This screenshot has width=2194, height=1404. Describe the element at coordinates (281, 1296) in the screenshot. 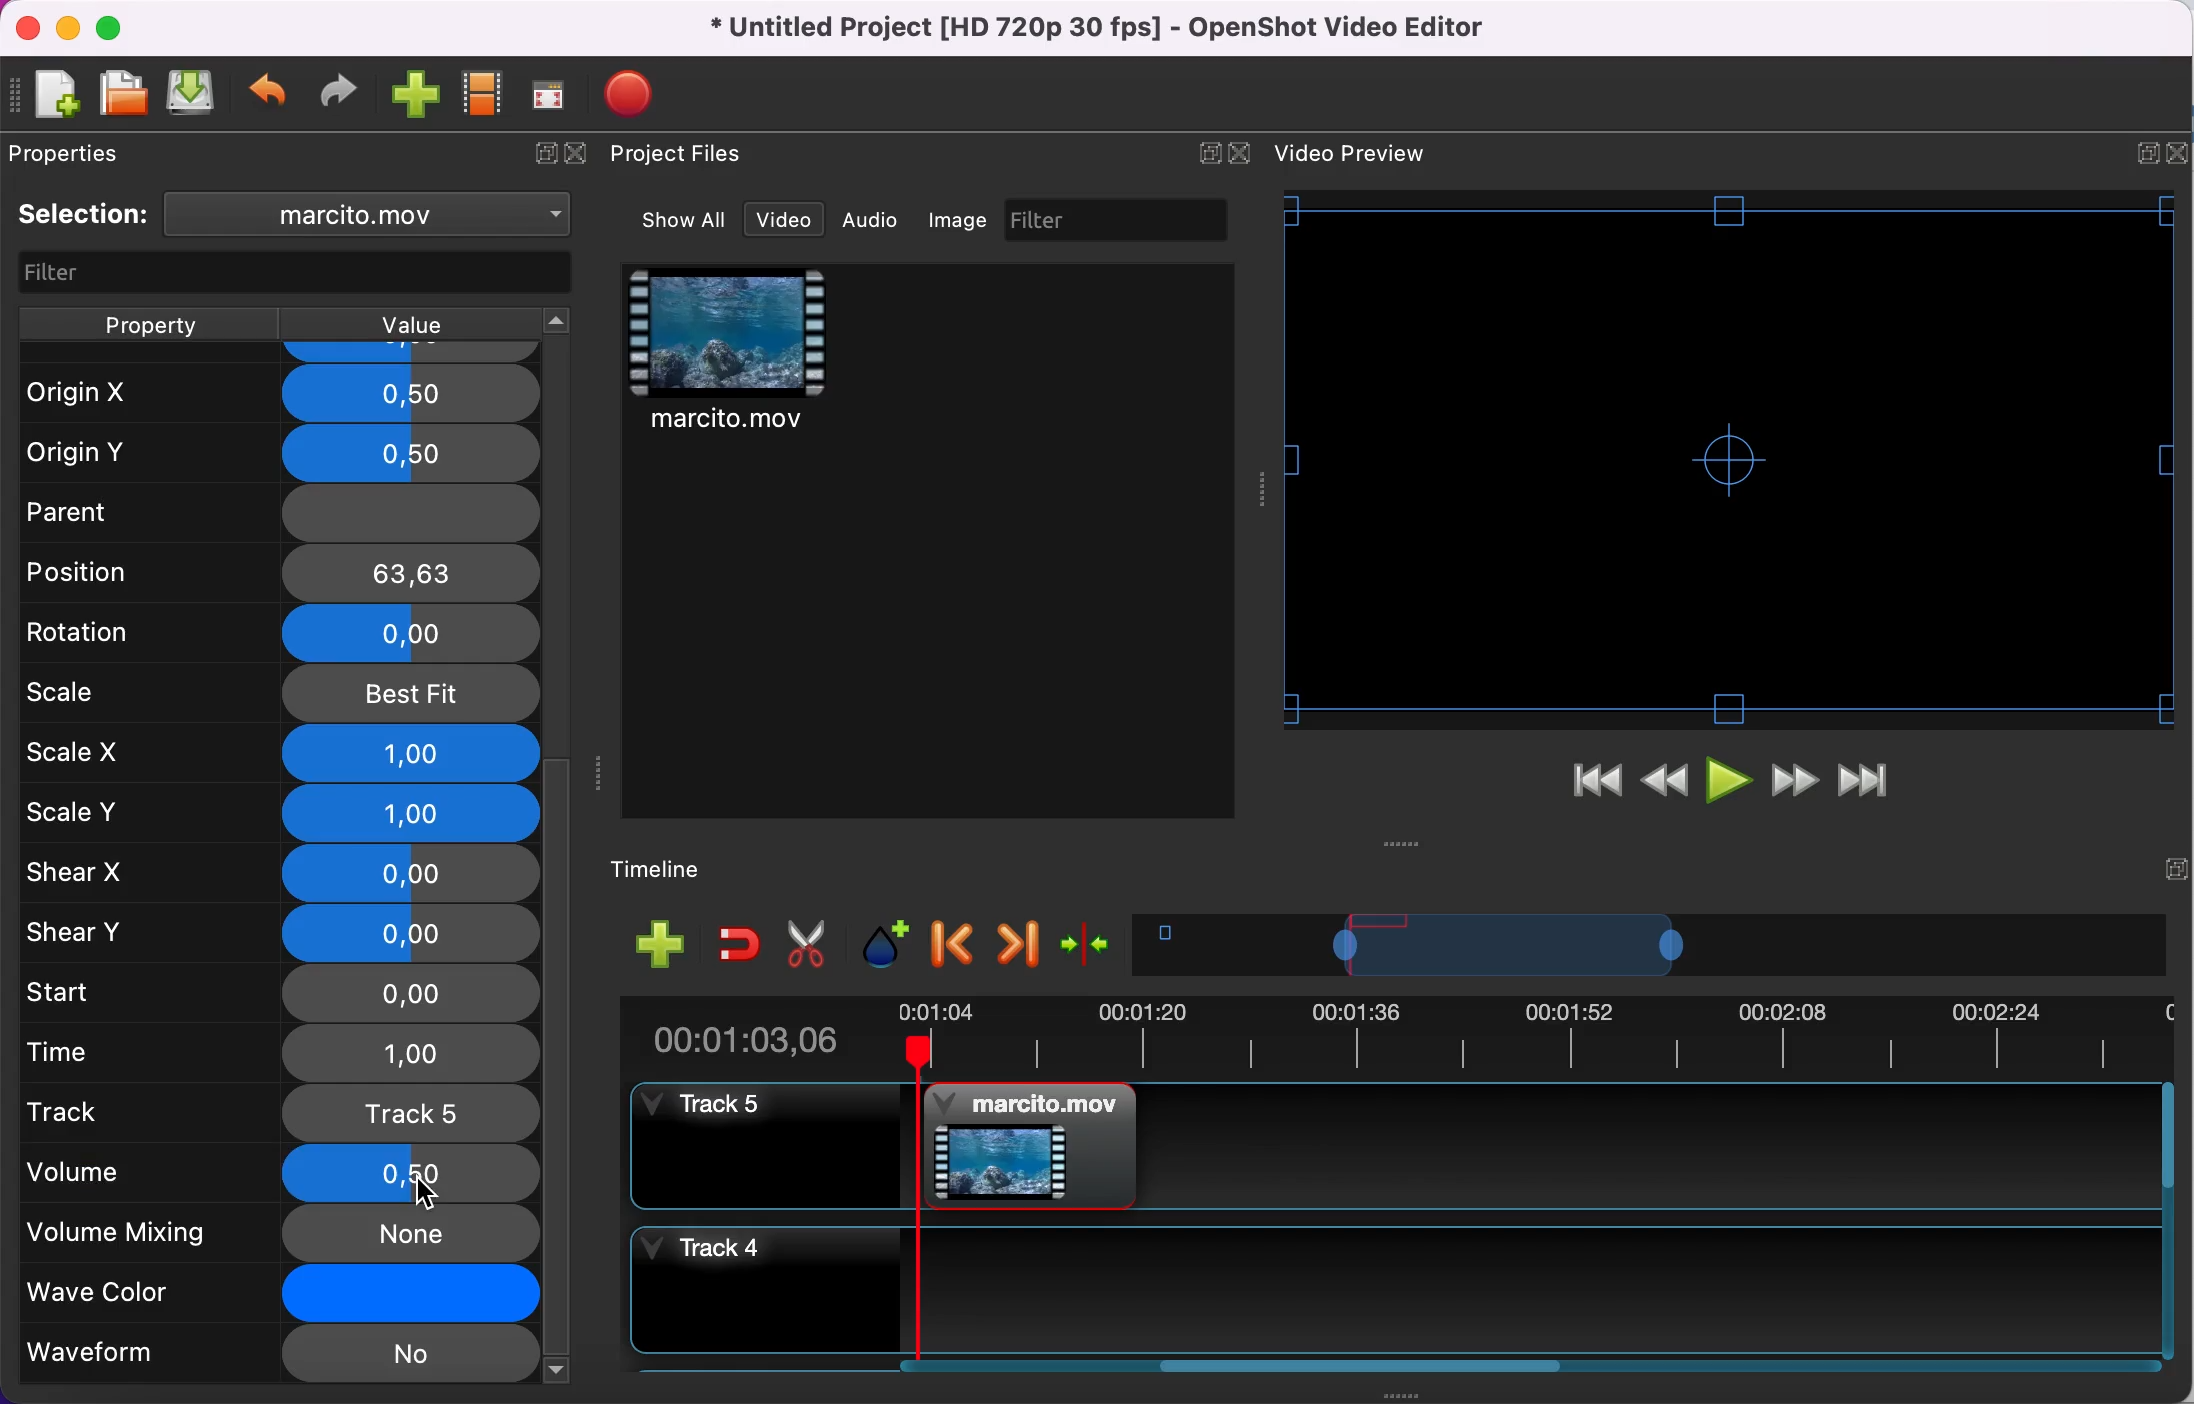

I see `wave color` at that location.